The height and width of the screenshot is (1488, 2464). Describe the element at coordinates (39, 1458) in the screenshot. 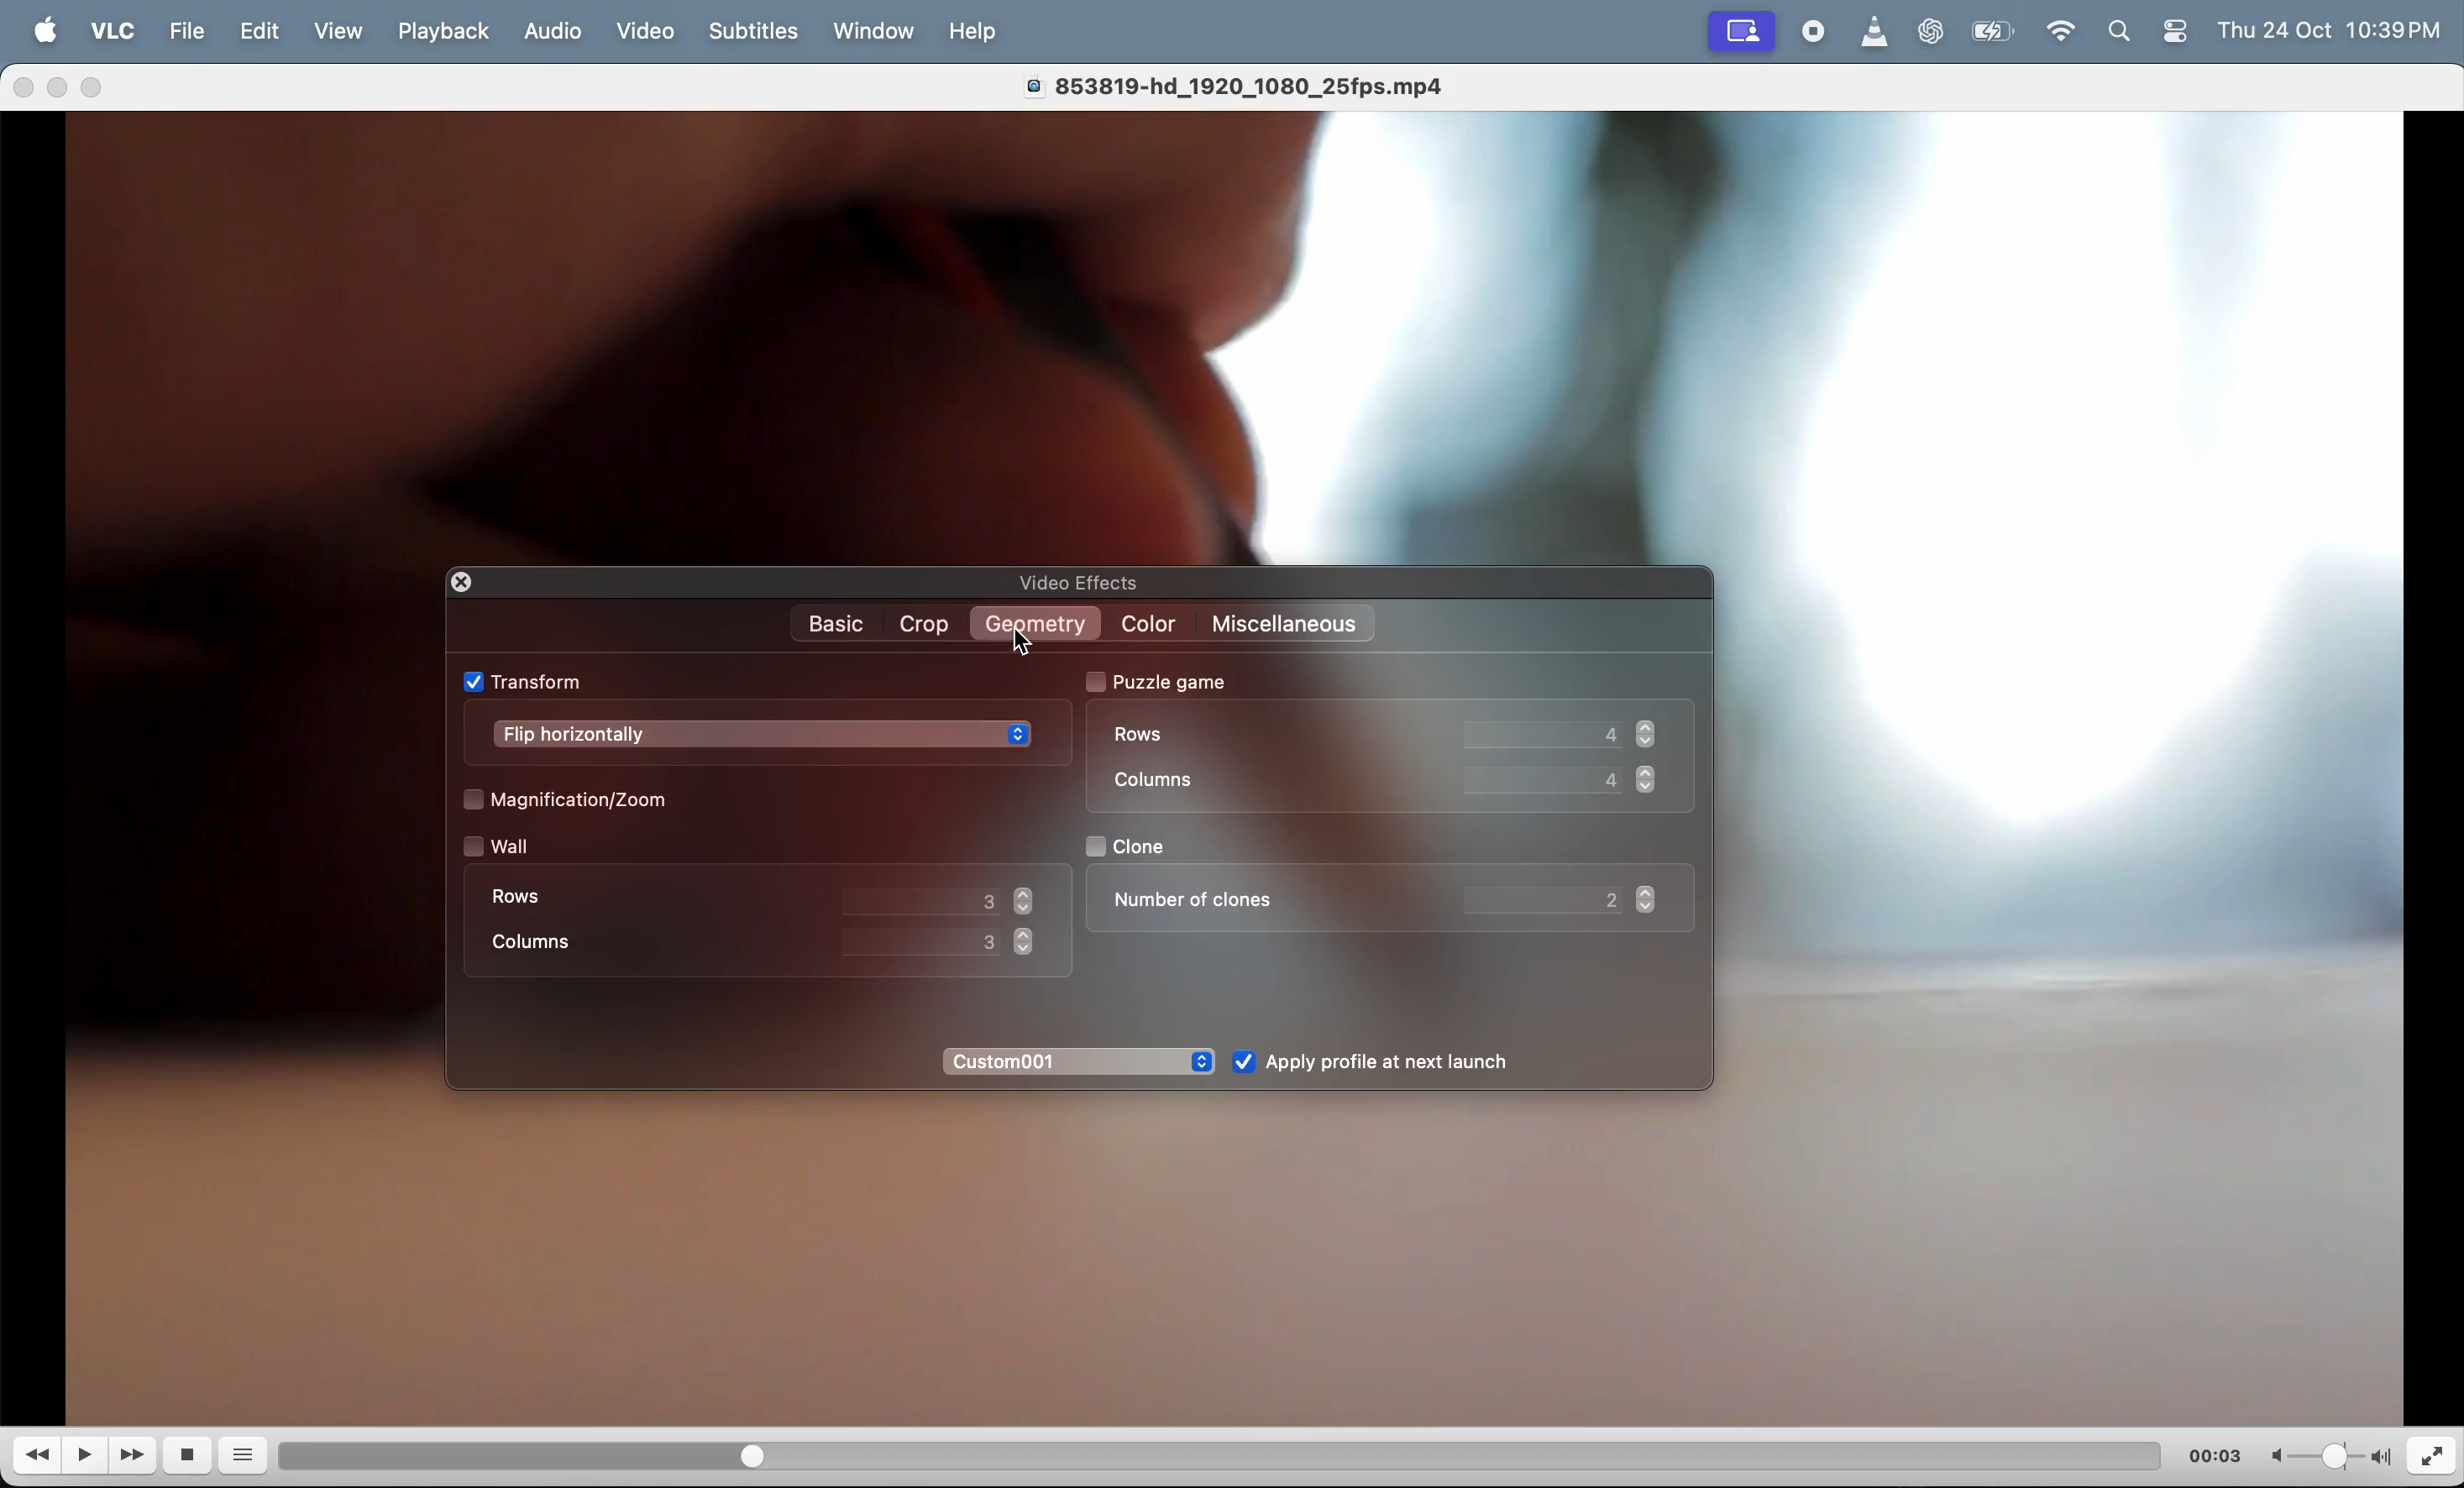

I see `reverse` at that location.